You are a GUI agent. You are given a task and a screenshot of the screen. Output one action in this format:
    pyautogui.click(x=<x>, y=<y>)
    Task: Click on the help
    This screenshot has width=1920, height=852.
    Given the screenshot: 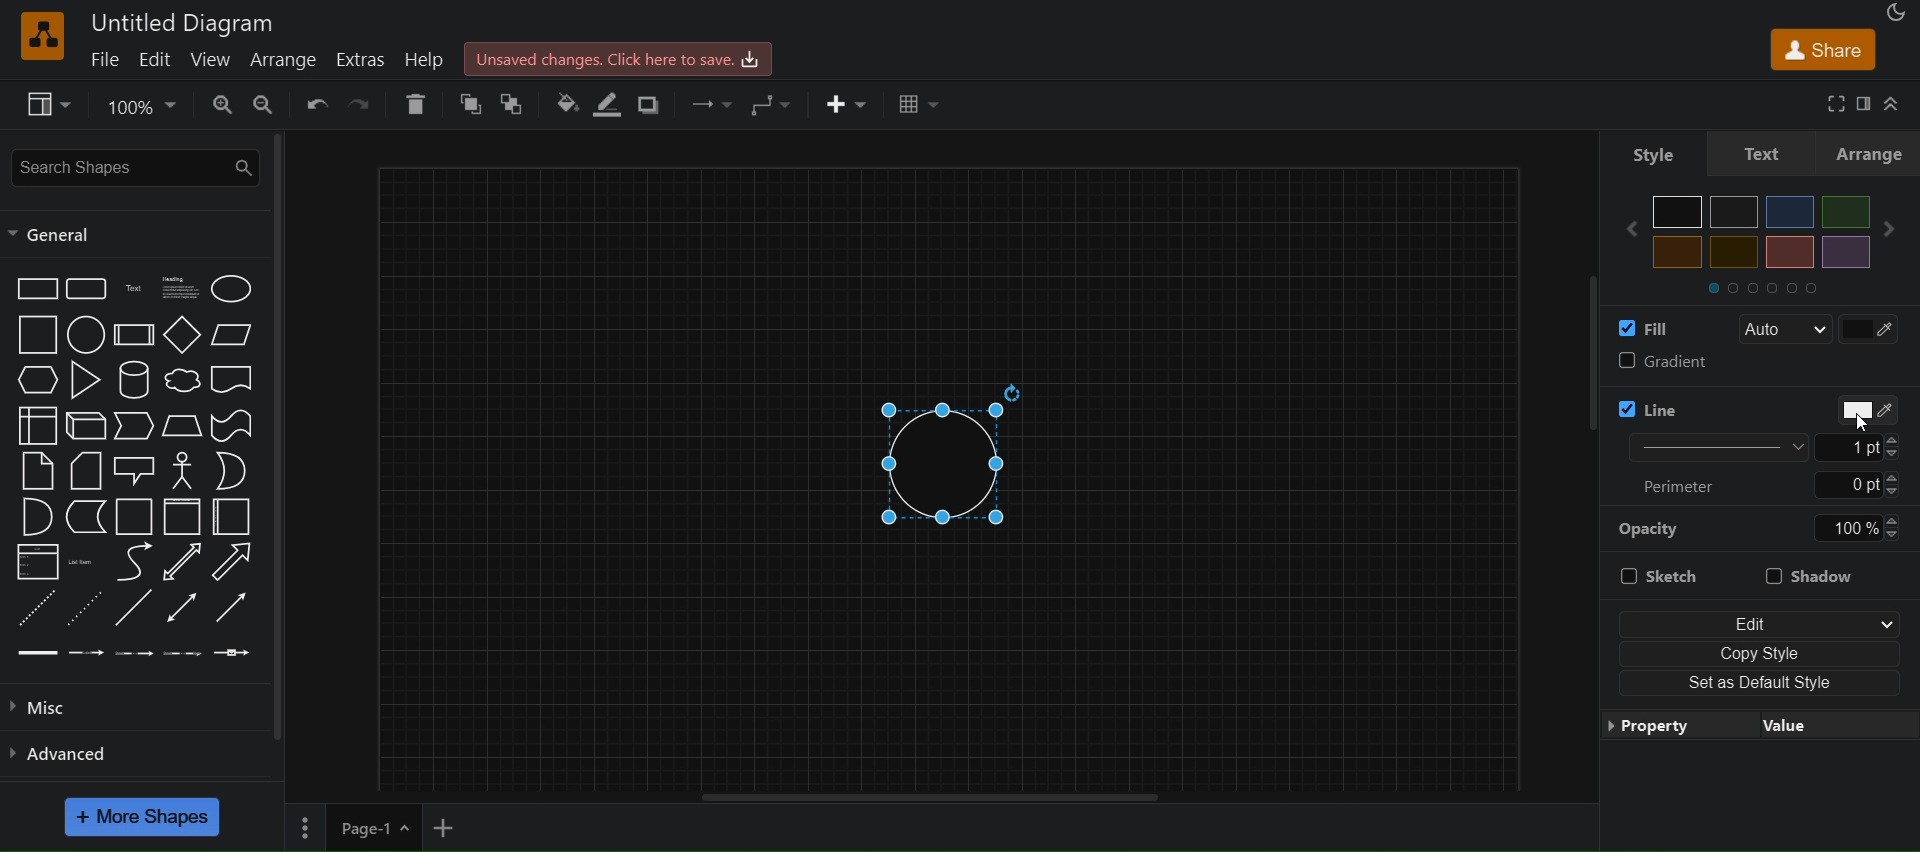 What is the action you would take?
    pyautogui.click(x=432, y=61)
    